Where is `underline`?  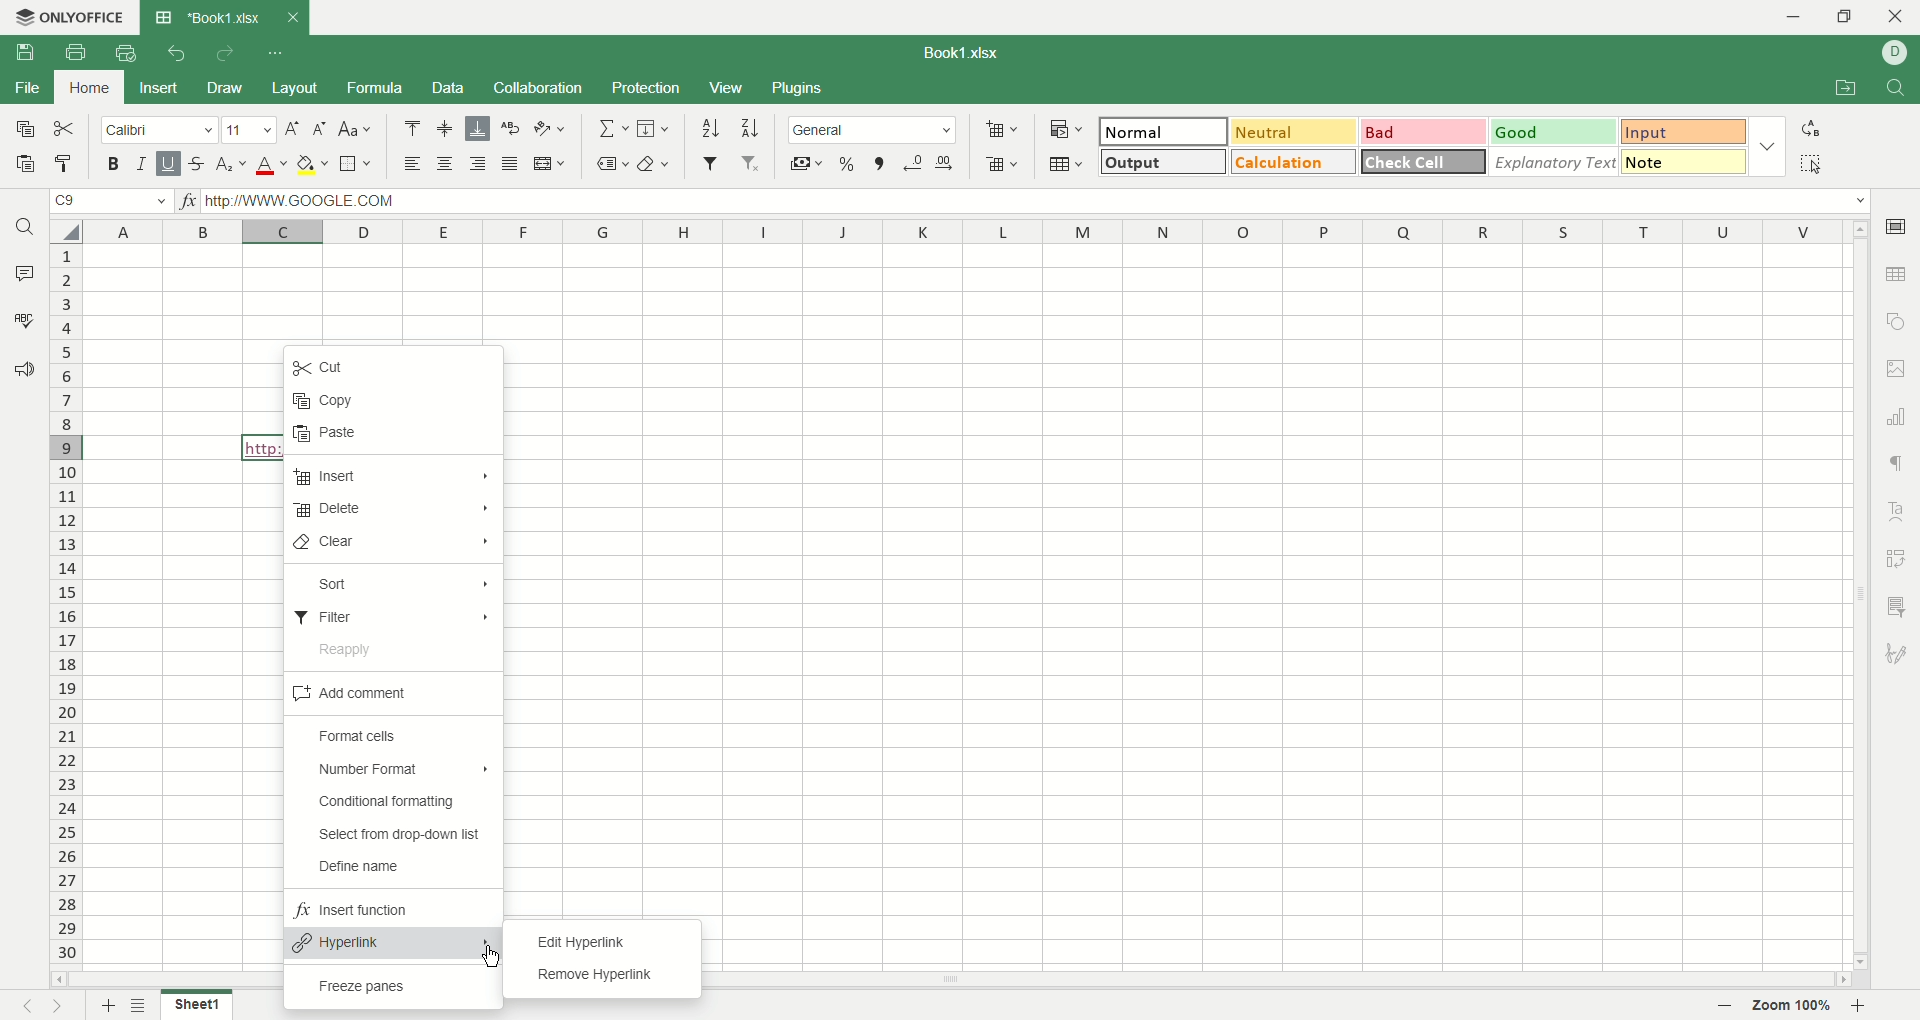
underline is located at coordinates (168, 164).